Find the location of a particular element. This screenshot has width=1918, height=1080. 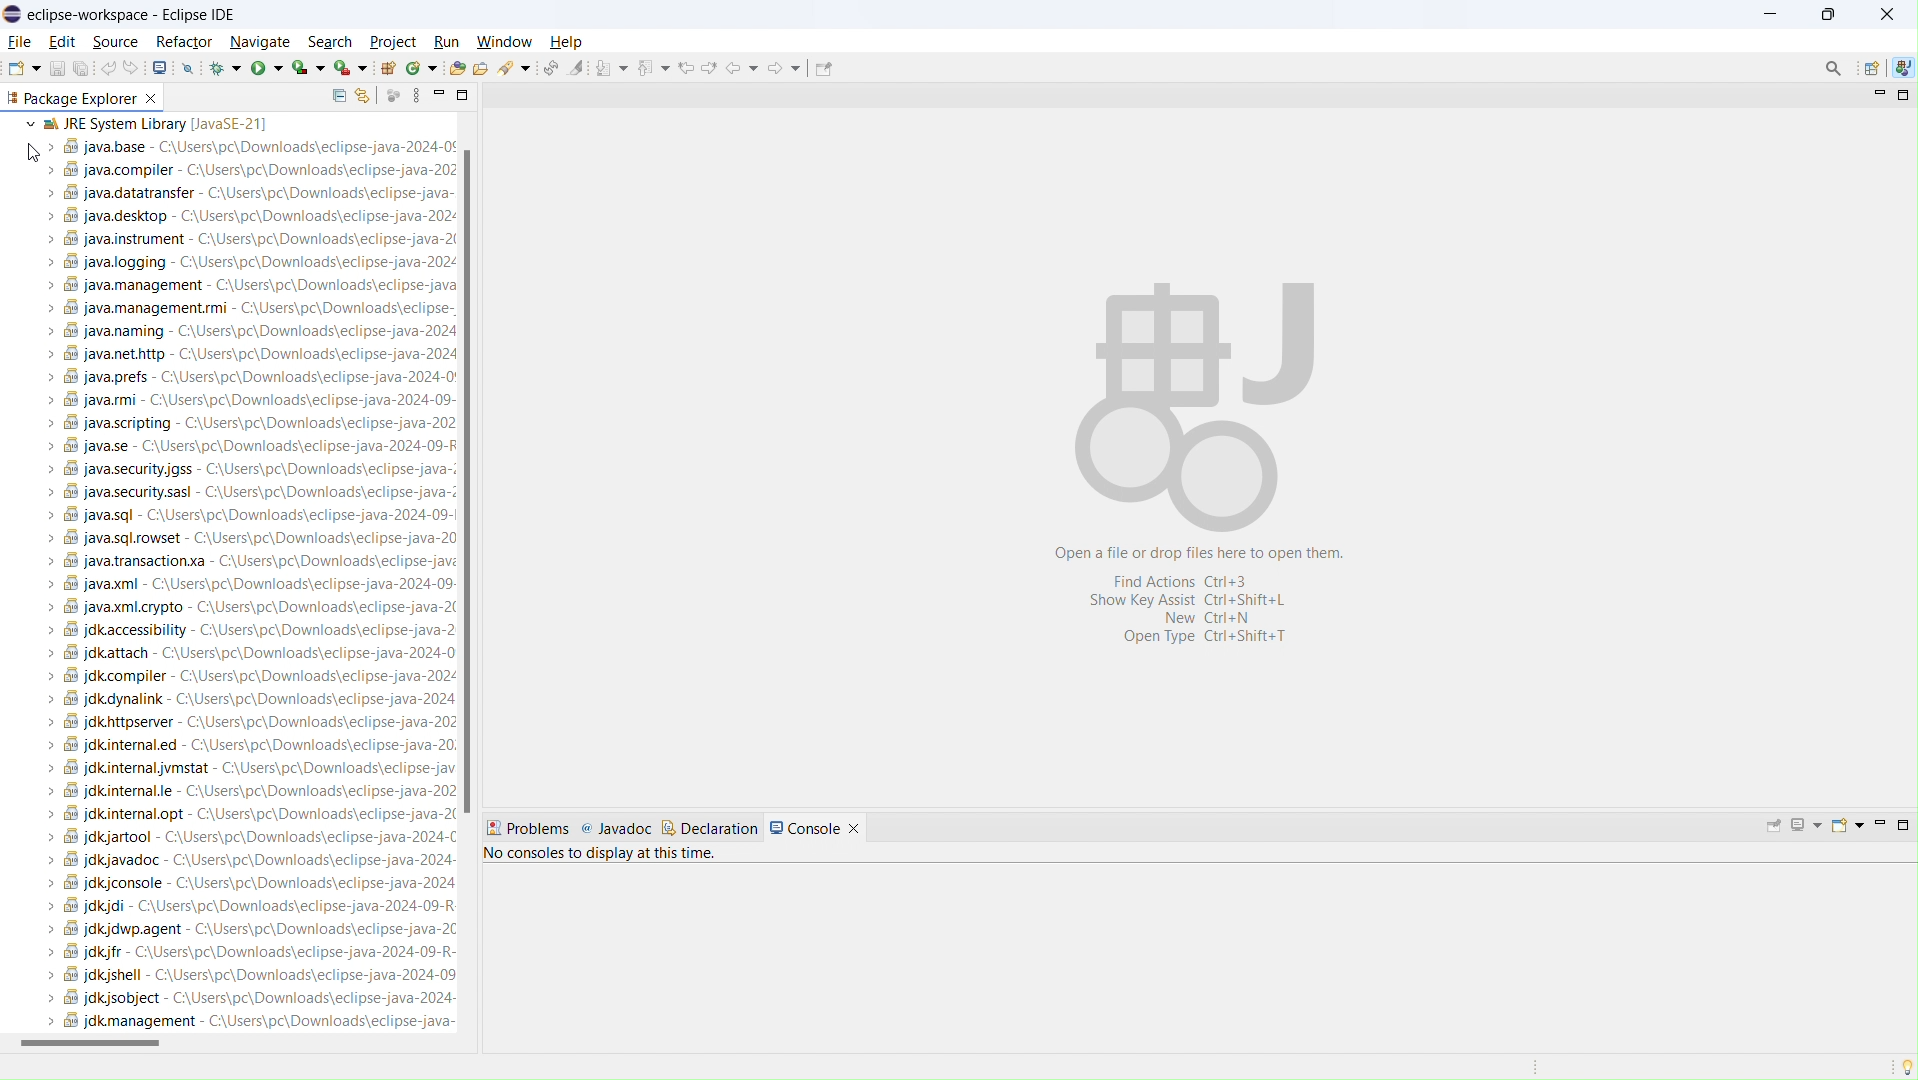

Open a file or drop files here to open them.
Find Actions Ctrl+3
Show Key Assist Ctrl+Shift+L
New Ctri+N
Open Type Ctrl ShiftsT is located at coordinates (1212, 599).